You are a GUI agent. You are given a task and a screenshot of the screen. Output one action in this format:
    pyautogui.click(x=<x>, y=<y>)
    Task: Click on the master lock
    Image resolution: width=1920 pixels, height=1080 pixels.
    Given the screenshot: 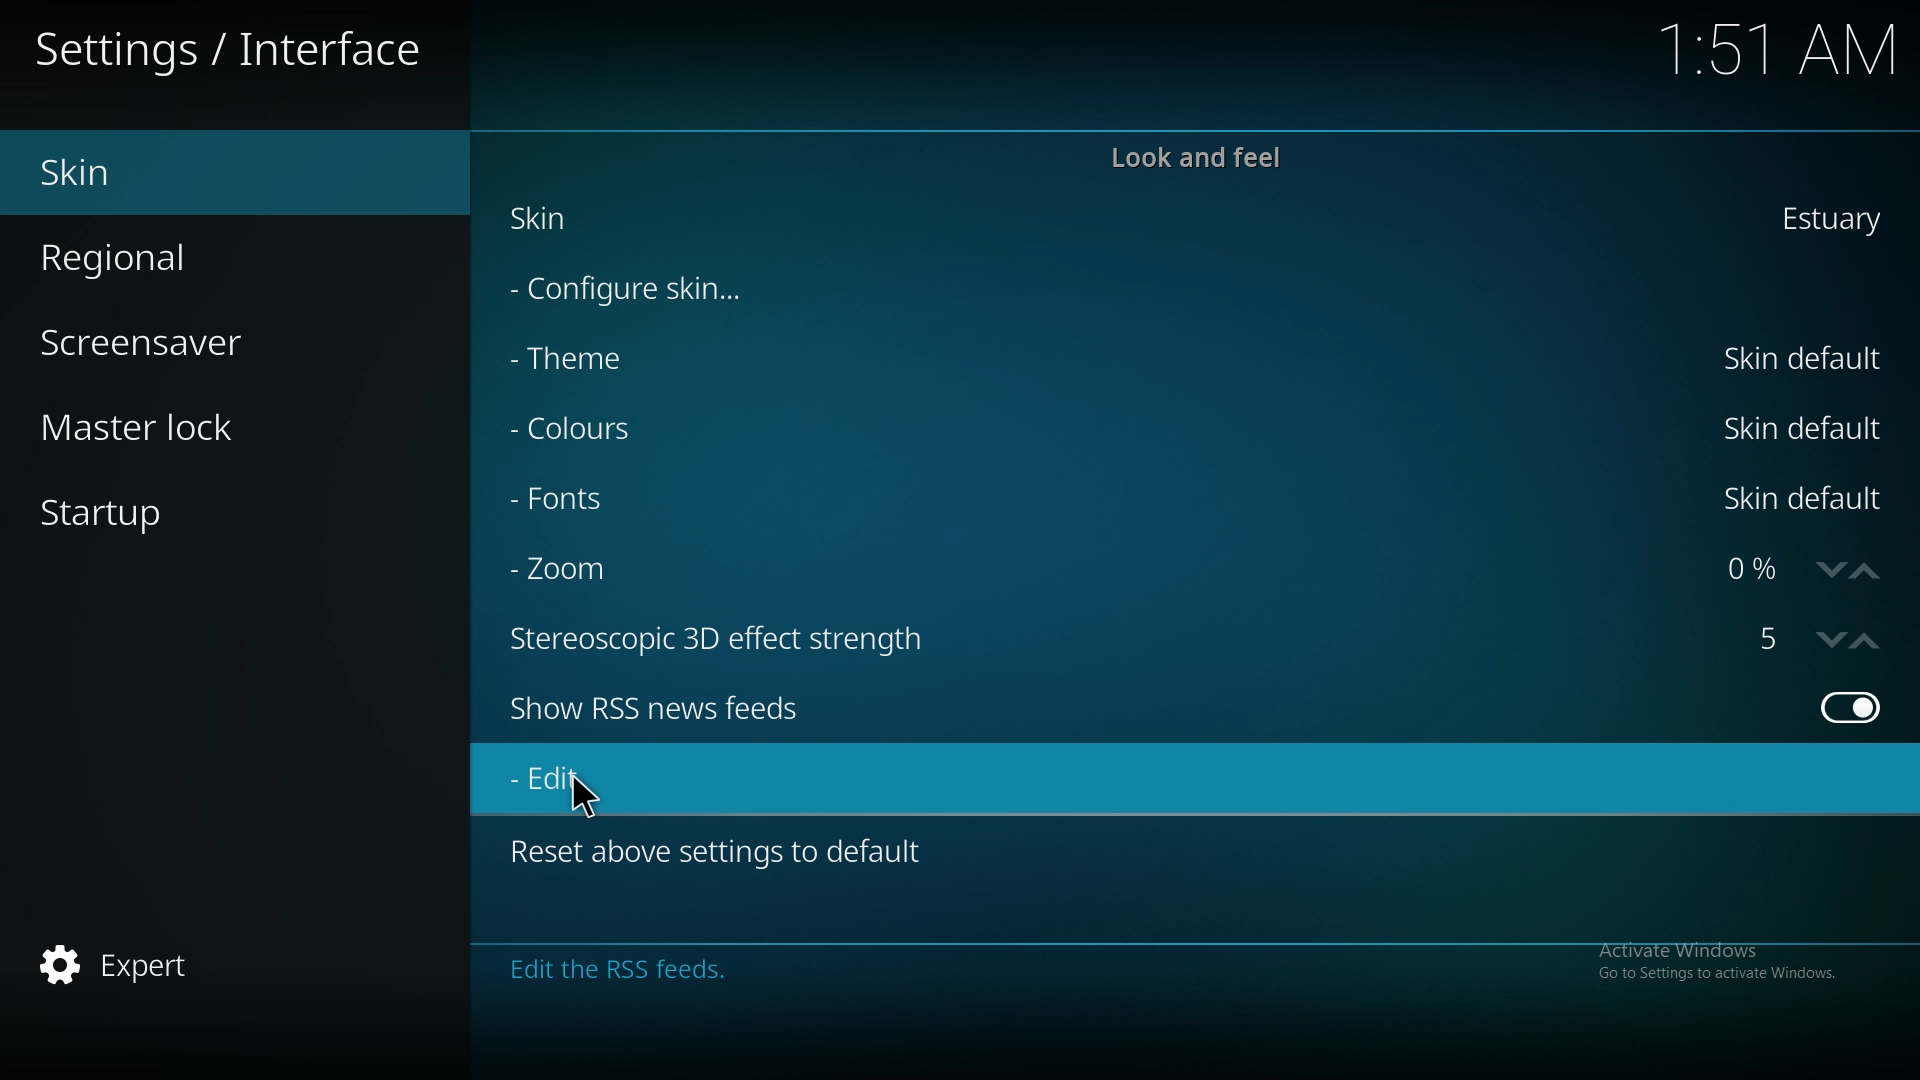 What is the action you would take?
    pyautogui.click(x=170, y=426)
    